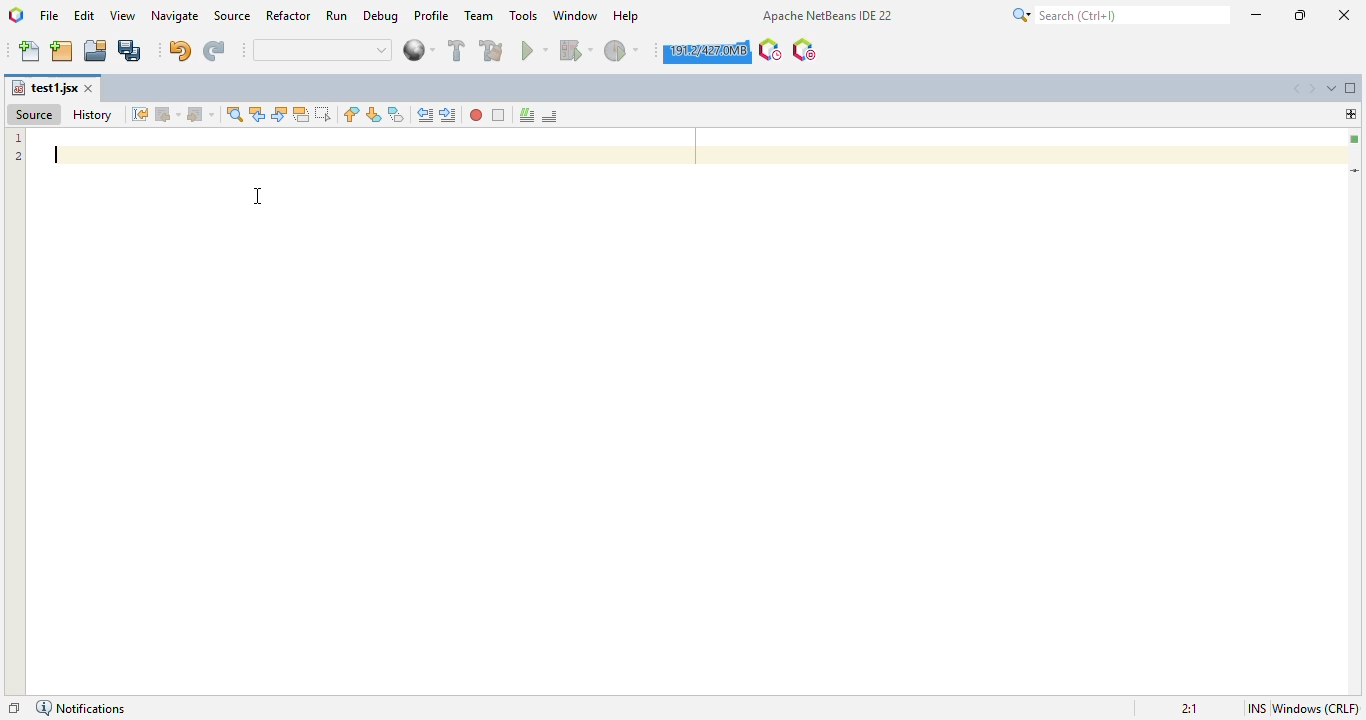  What do you see at coordinates (1311, 89) in the screenshot?
I see `scroll documents right` at bounding box center [1311, 89].